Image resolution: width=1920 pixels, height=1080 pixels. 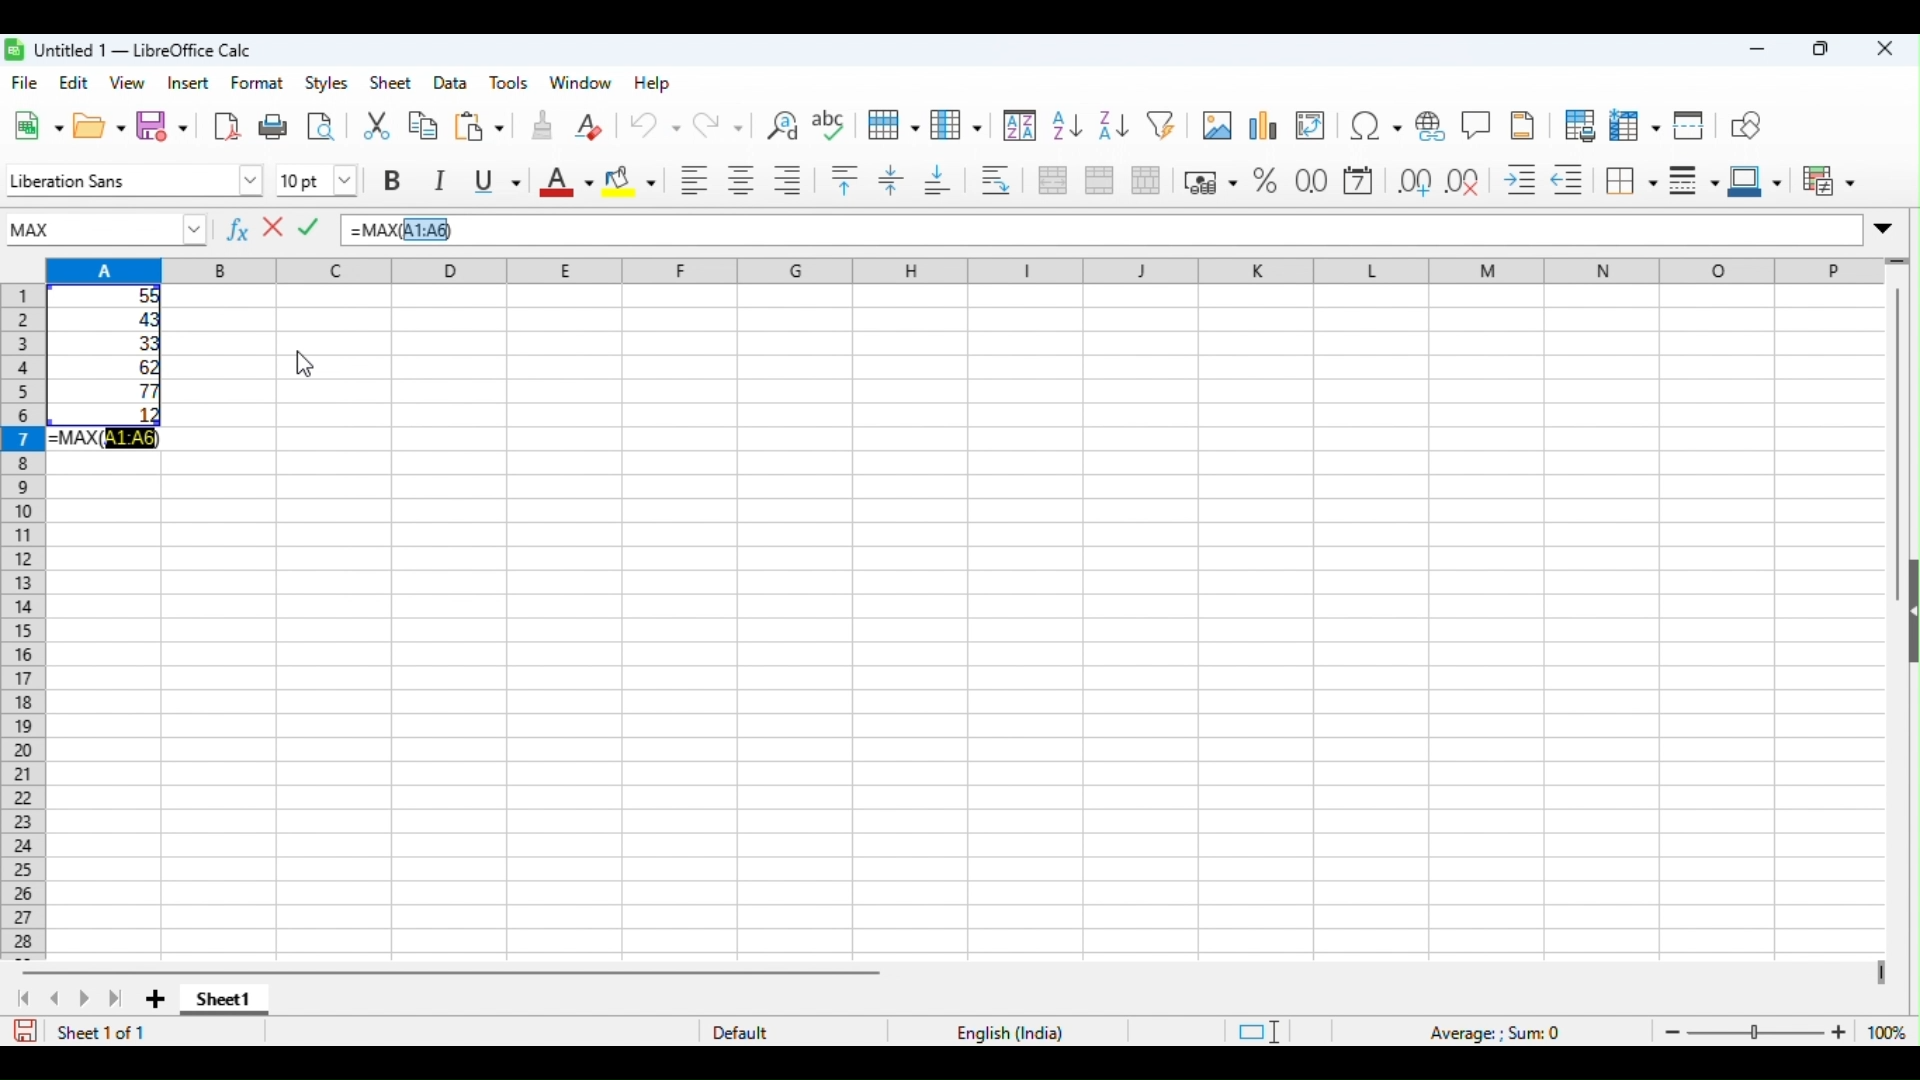 I want to click on edit, so click(x=73, y=82).